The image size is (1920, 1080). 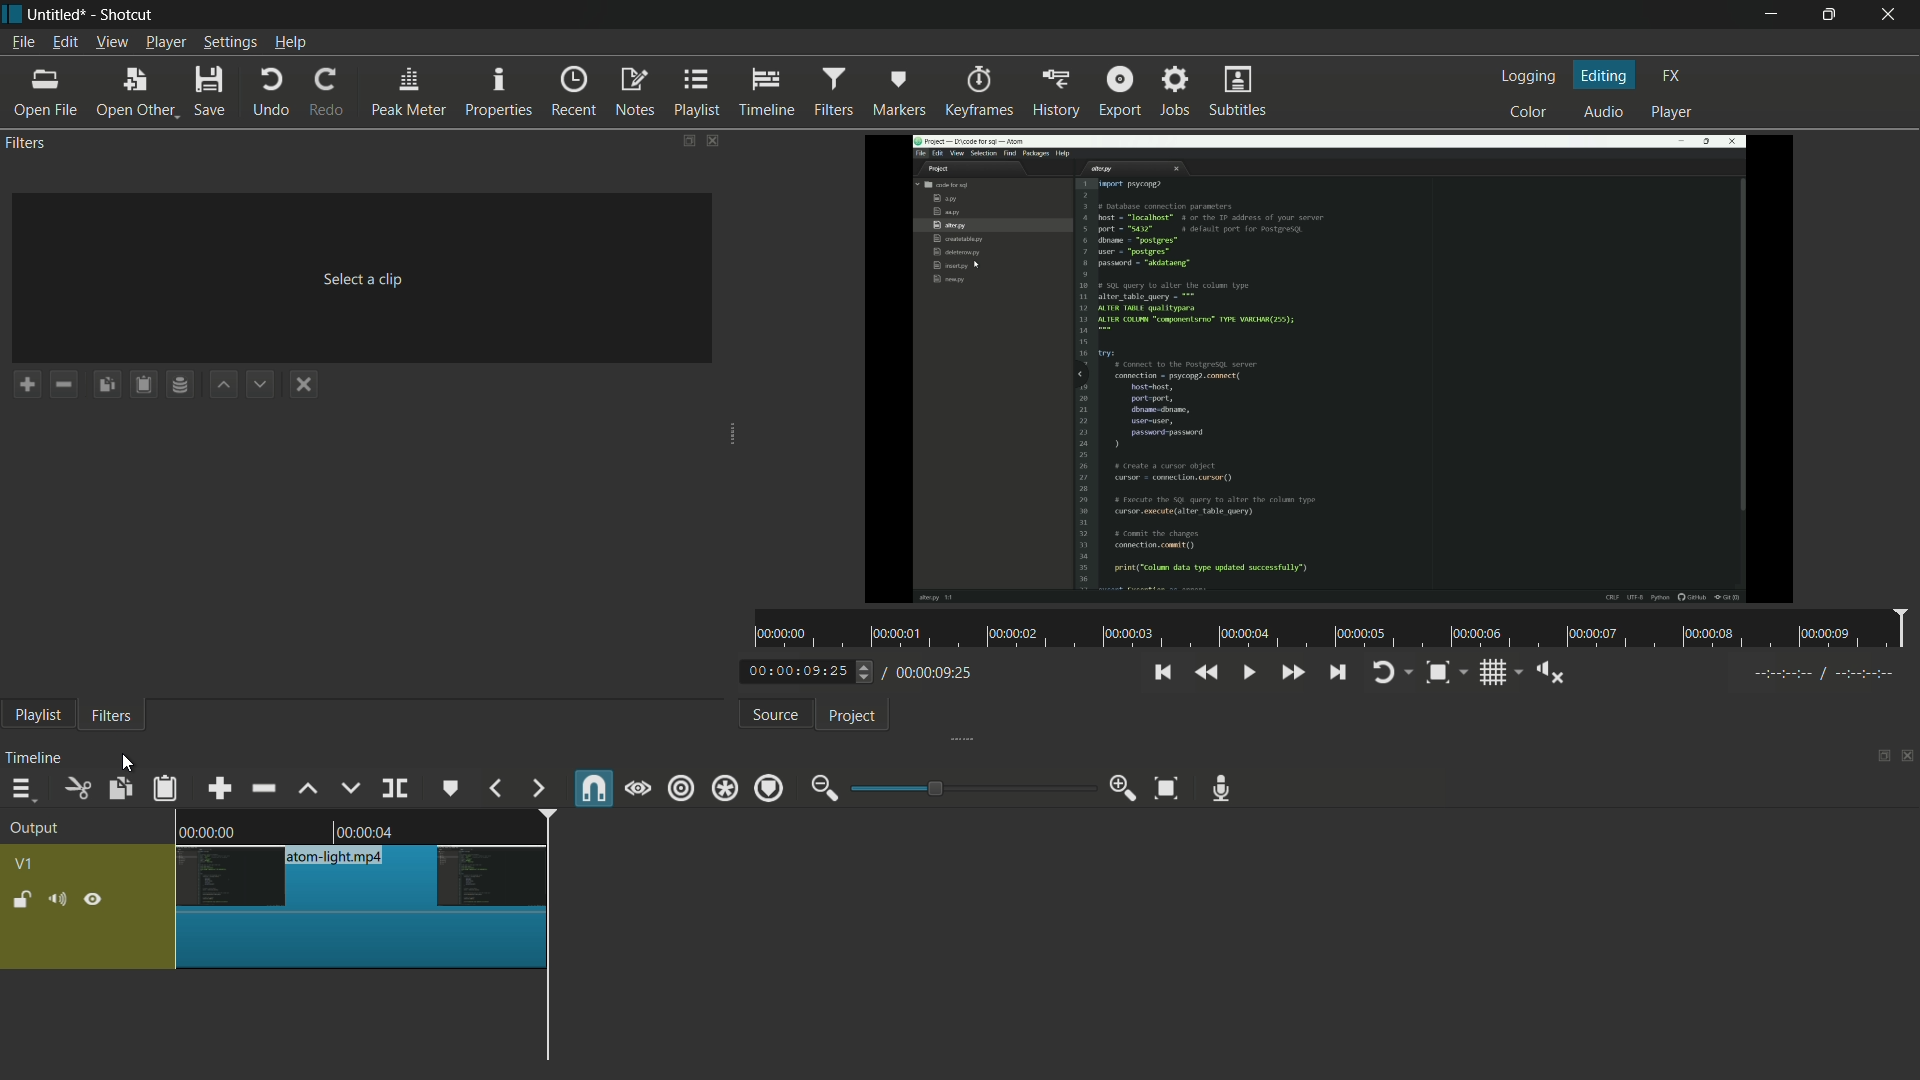 I want to click on previous marker, so click(x=497, y=788).